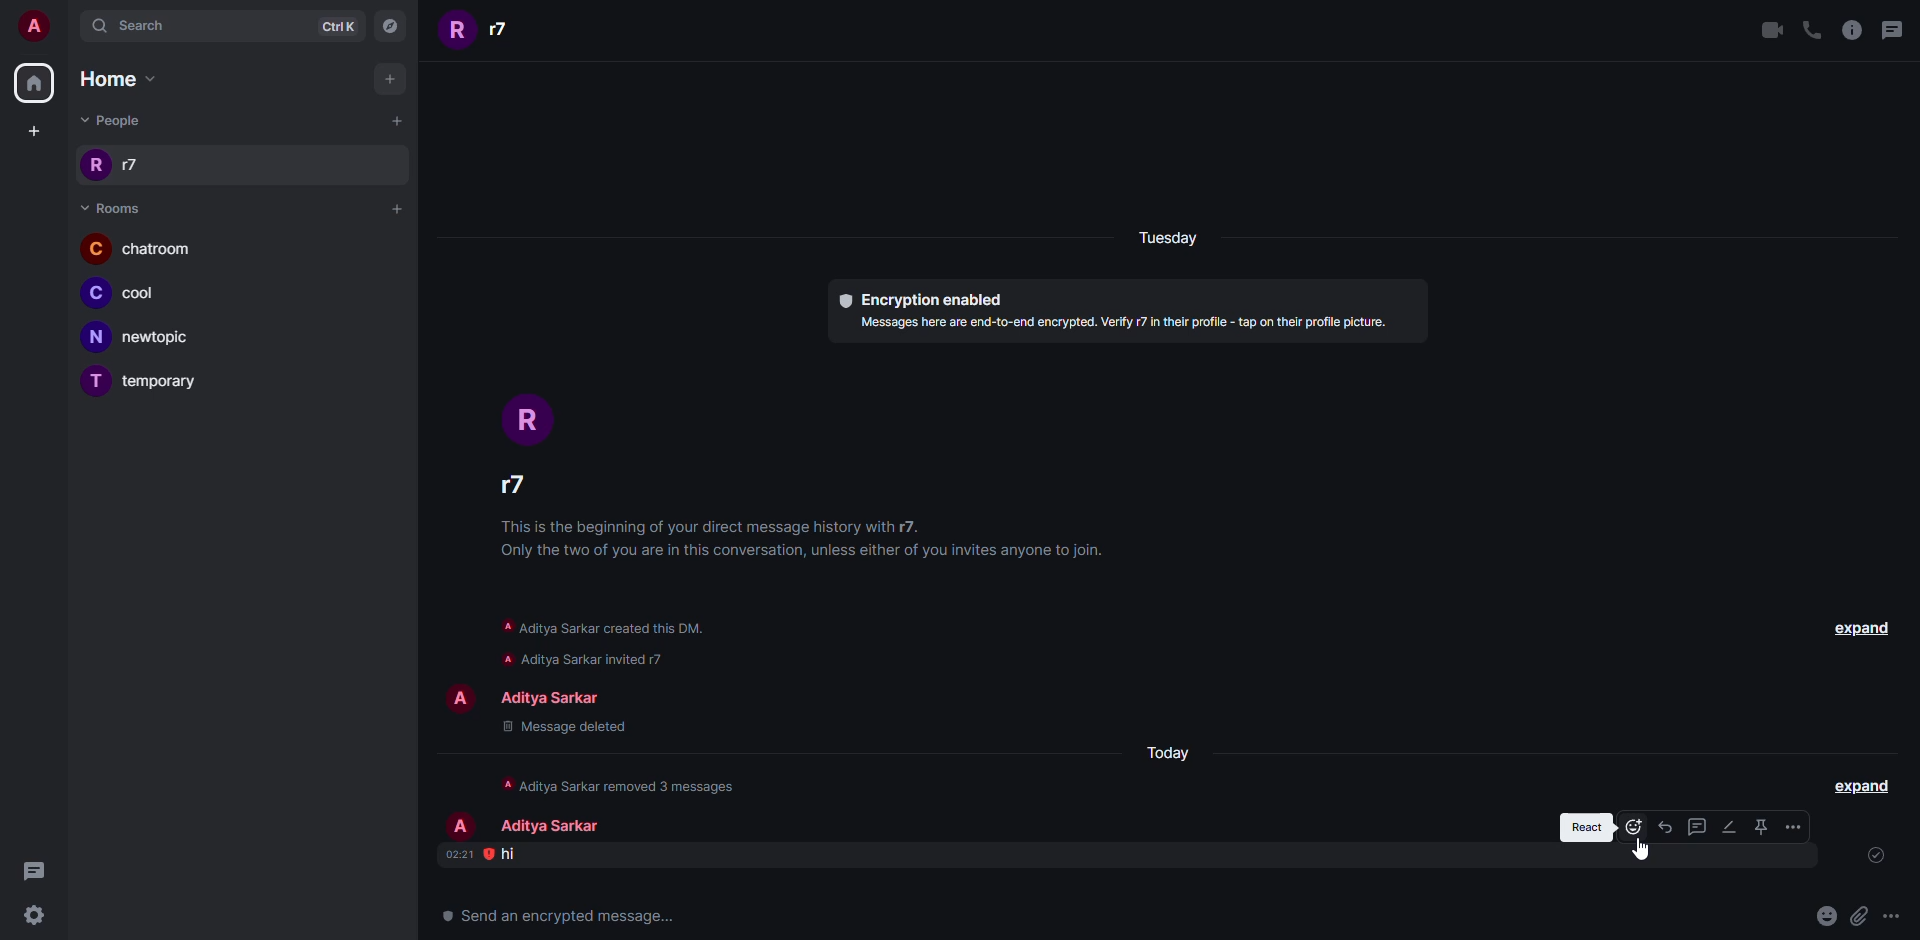  What do you see at coordinates (1122, 322) in the screenshot?
I see `info` at bounding box center [1122, 322].